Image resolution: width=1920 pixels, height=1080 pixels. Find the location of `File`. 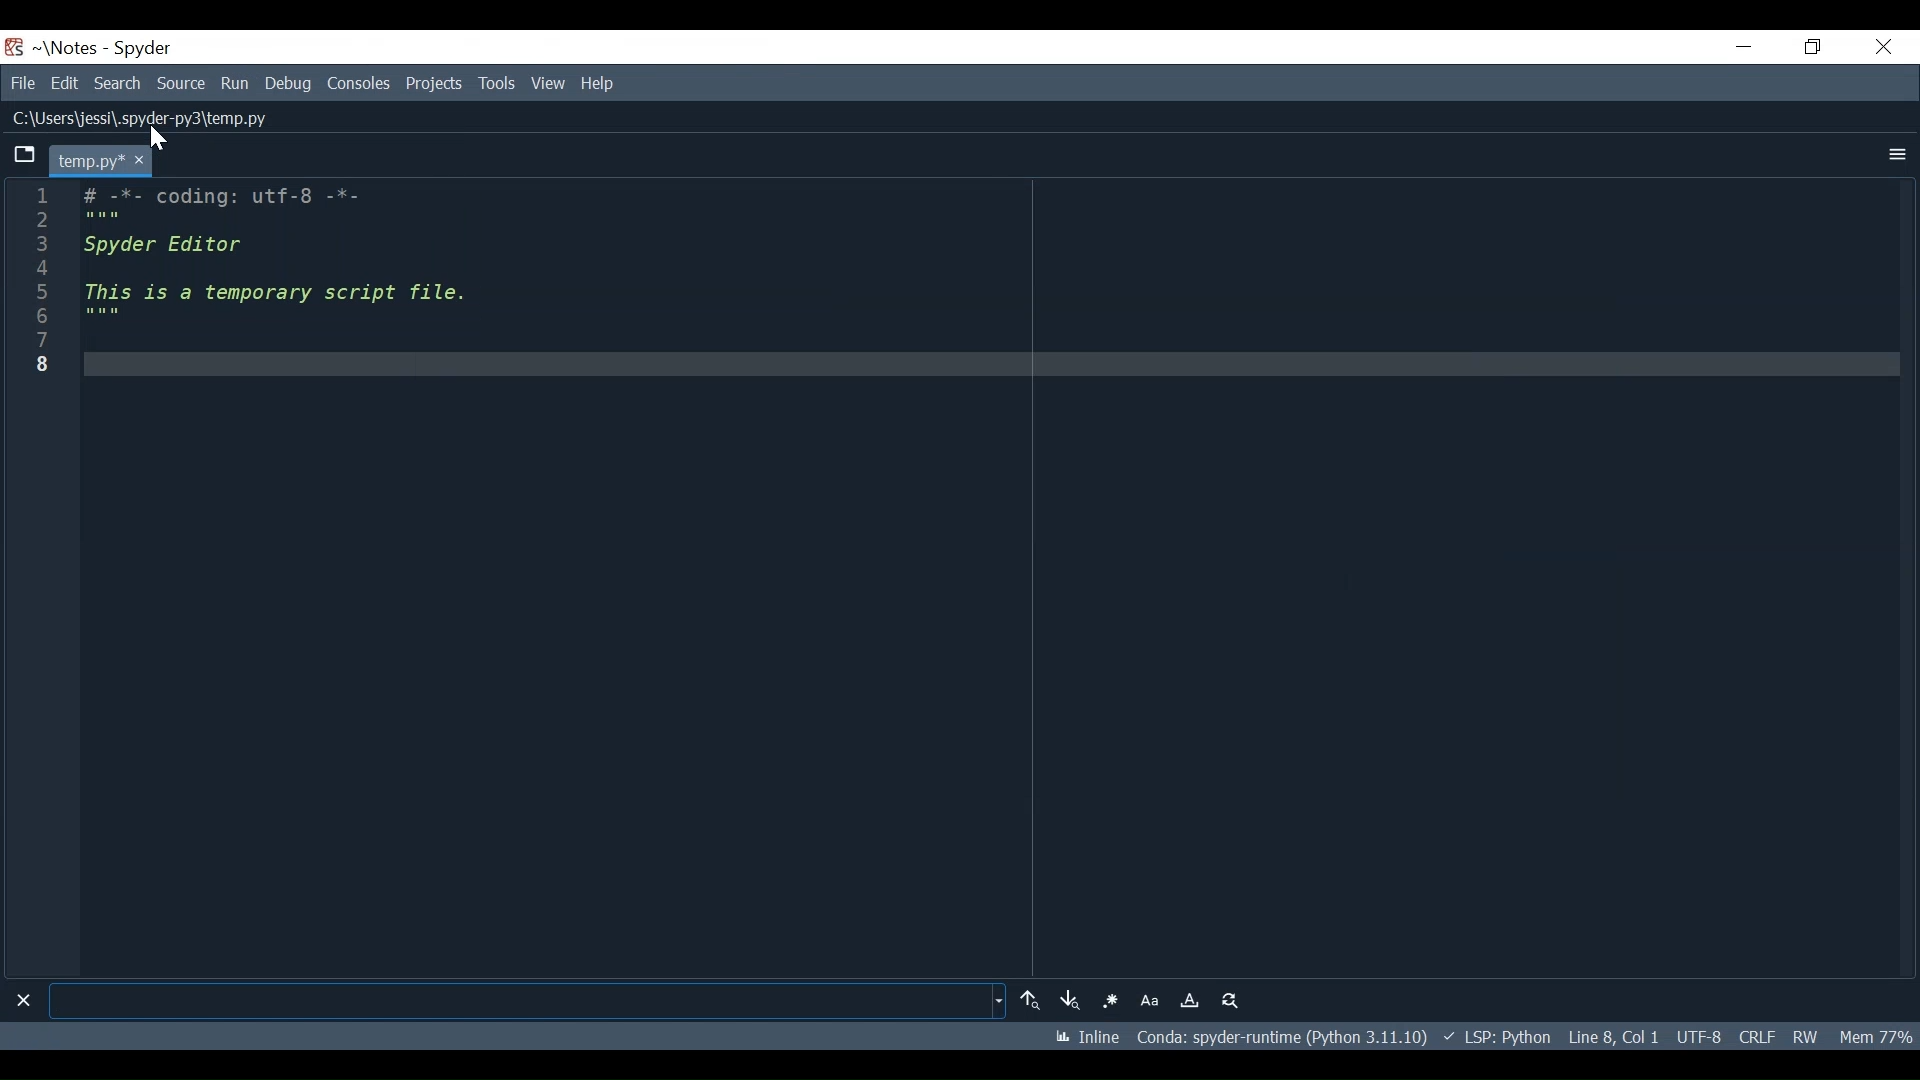

File is located at coordinates (19, 82).